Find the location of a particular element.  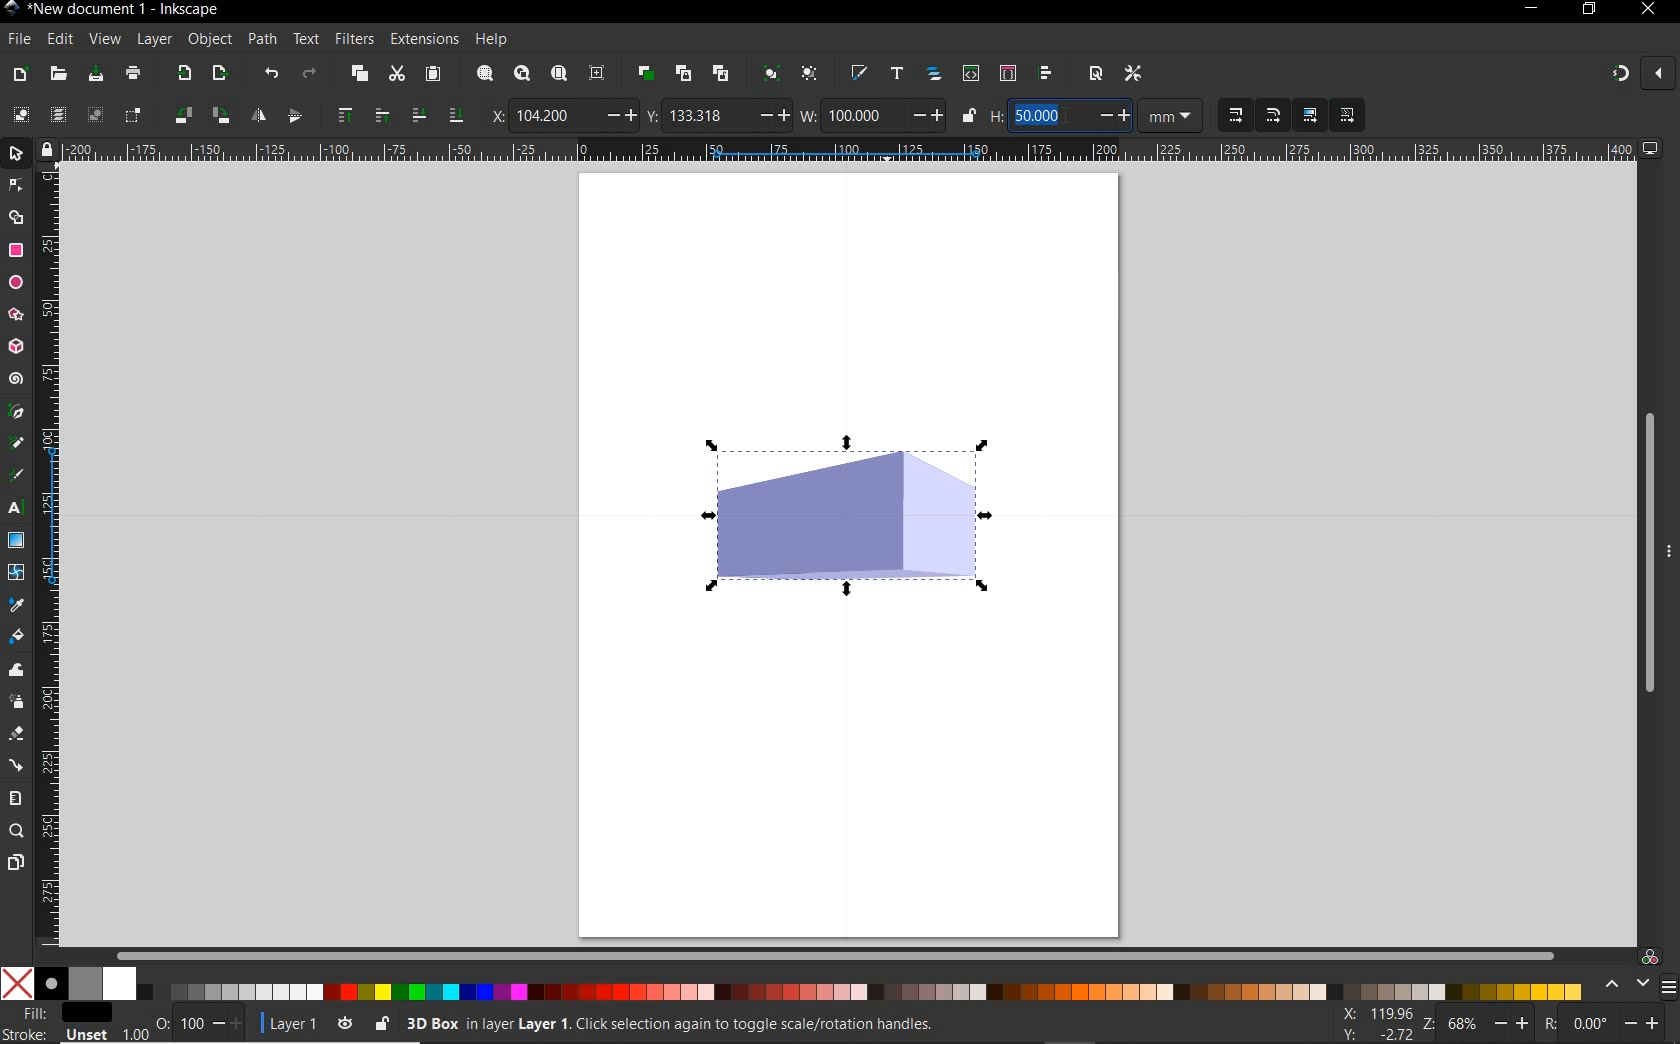

shape builder tool is located at coordinates (19, 218).